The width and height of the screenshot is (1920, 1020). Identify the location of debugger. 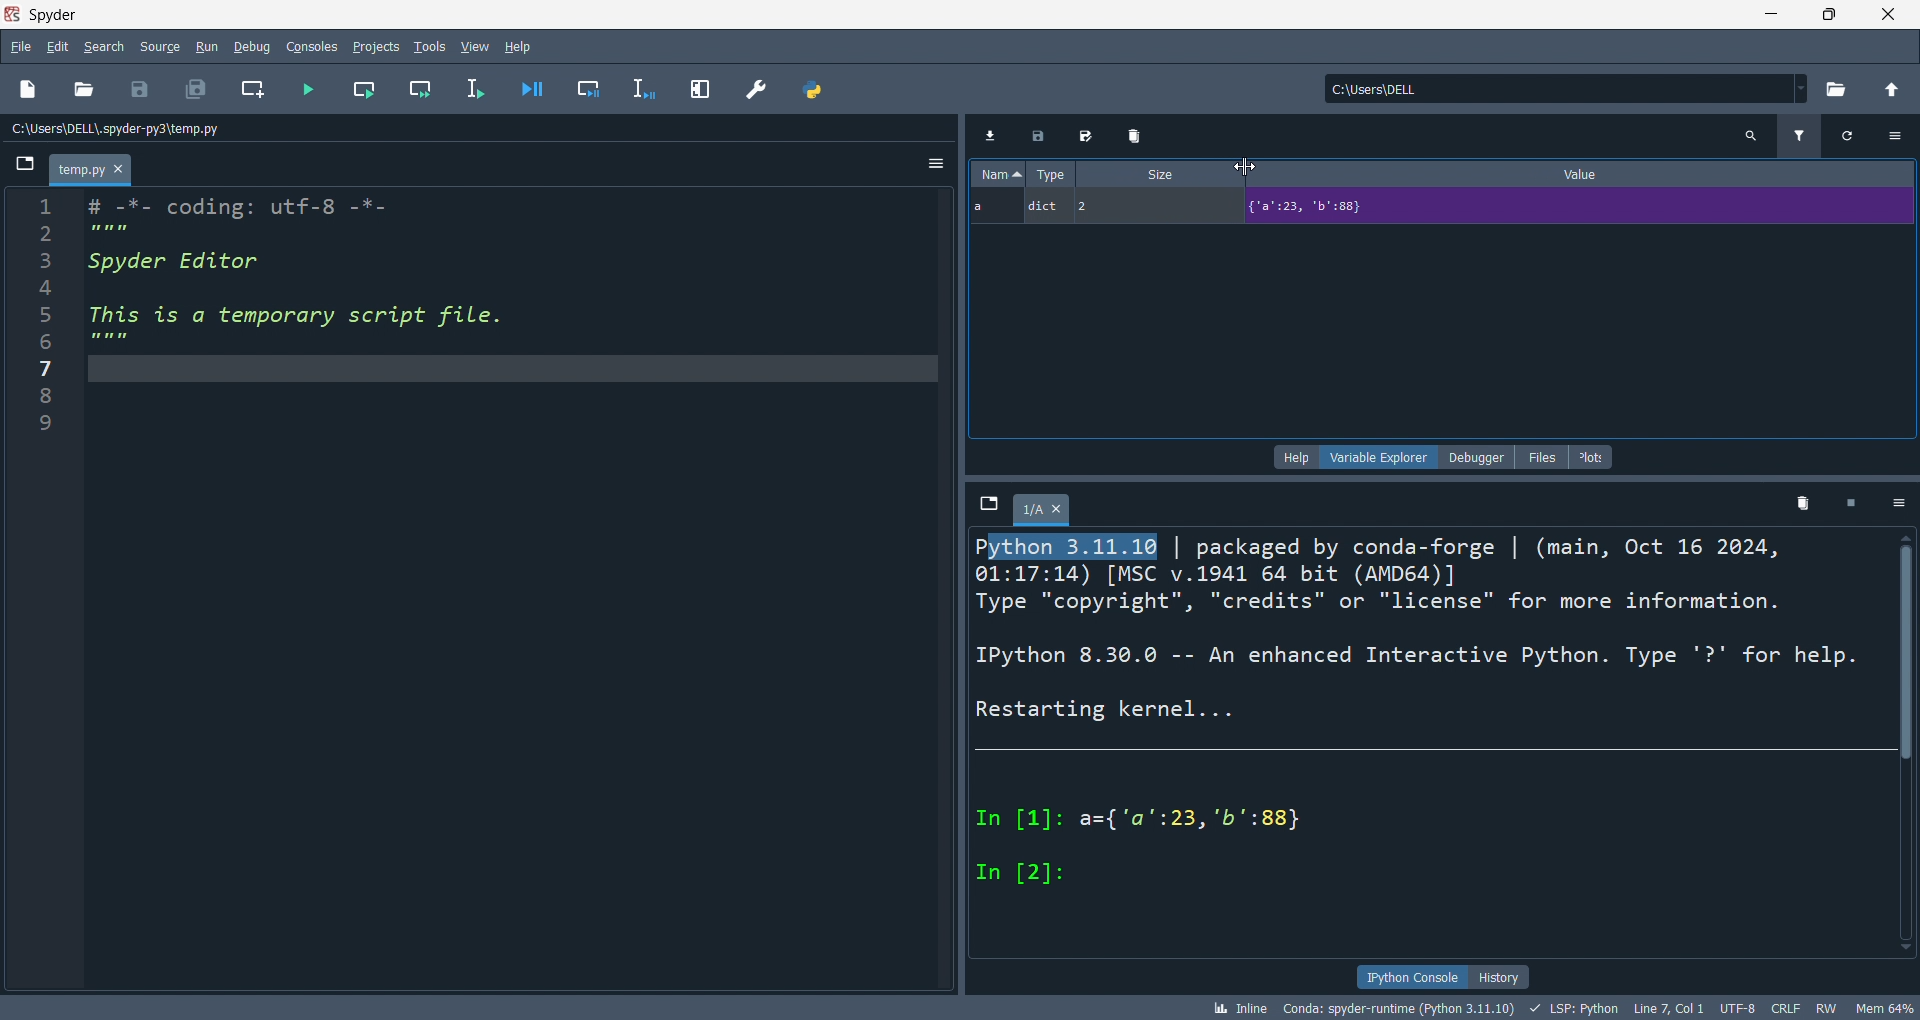
(1473, 458).